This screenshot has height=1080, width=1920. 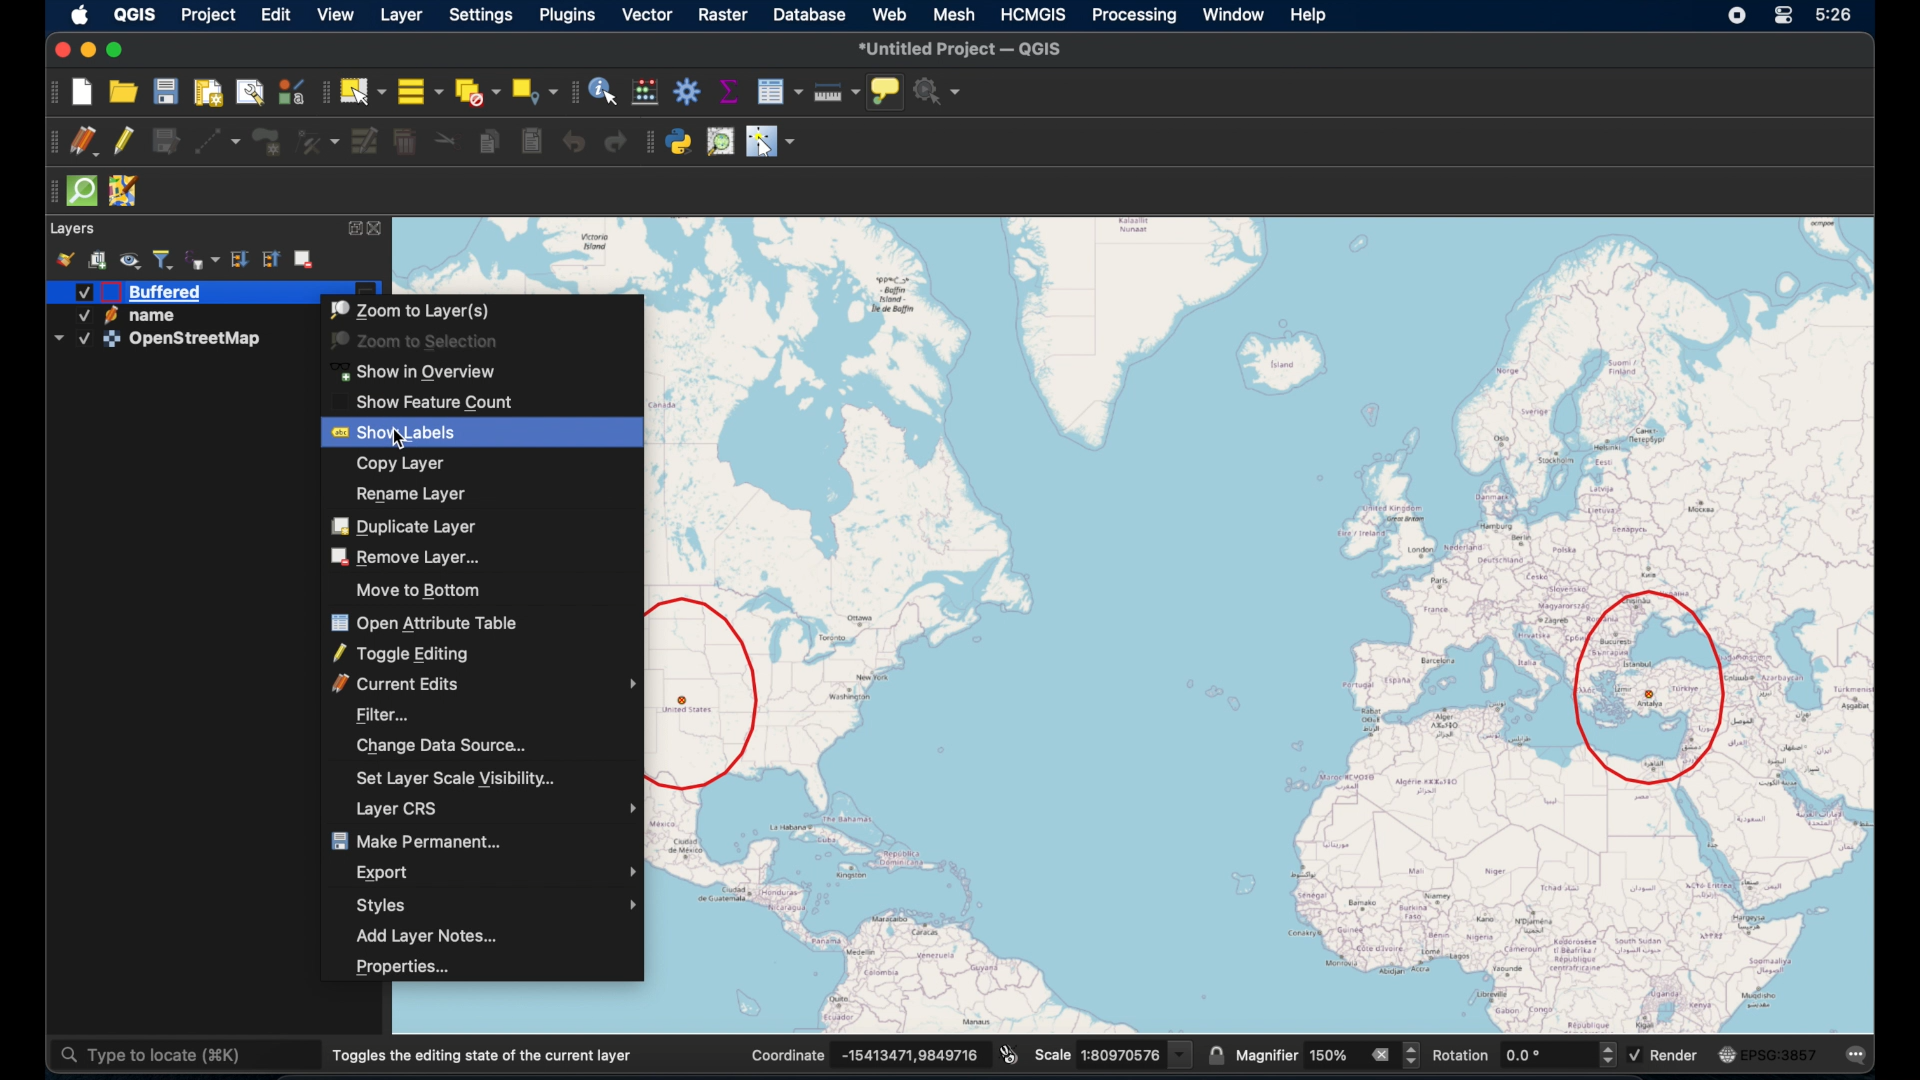 I want to click on coordinate, so click(x=789, y=1053).